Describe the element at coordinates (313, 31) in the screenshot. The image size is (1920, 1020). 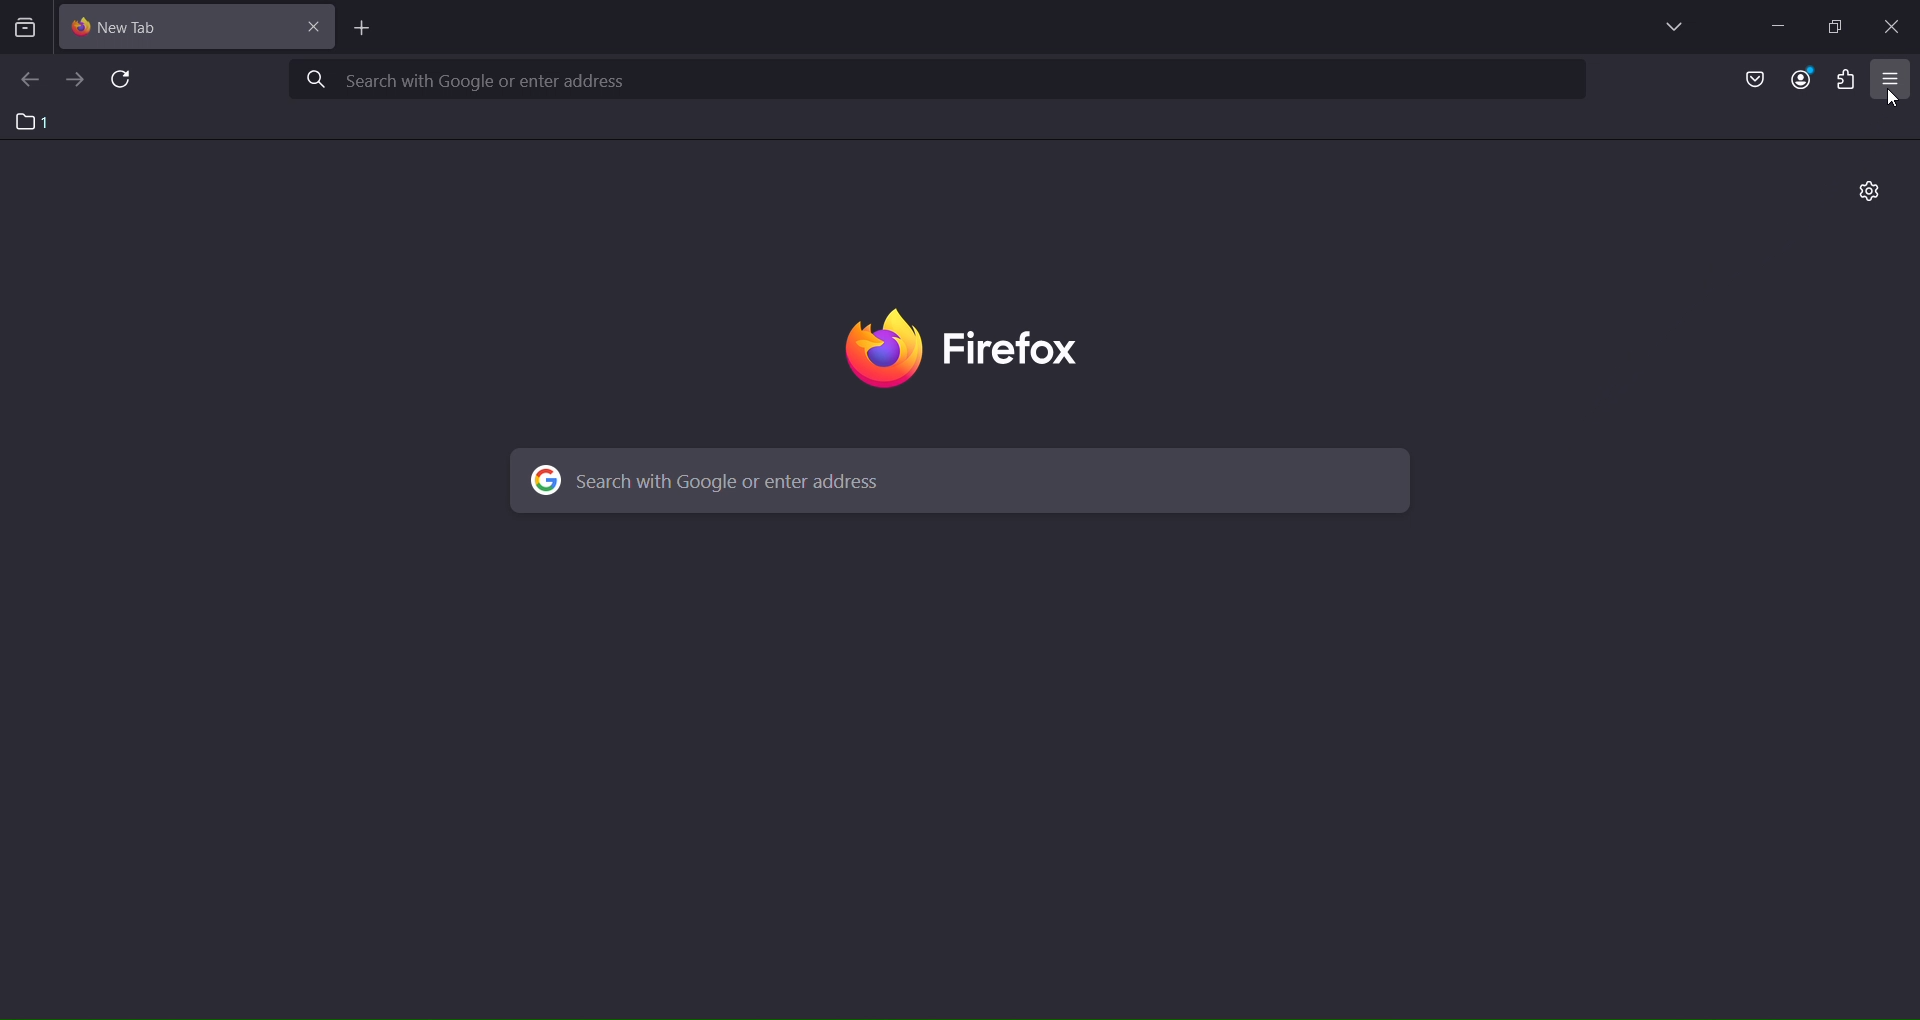
I see `close` at that location.